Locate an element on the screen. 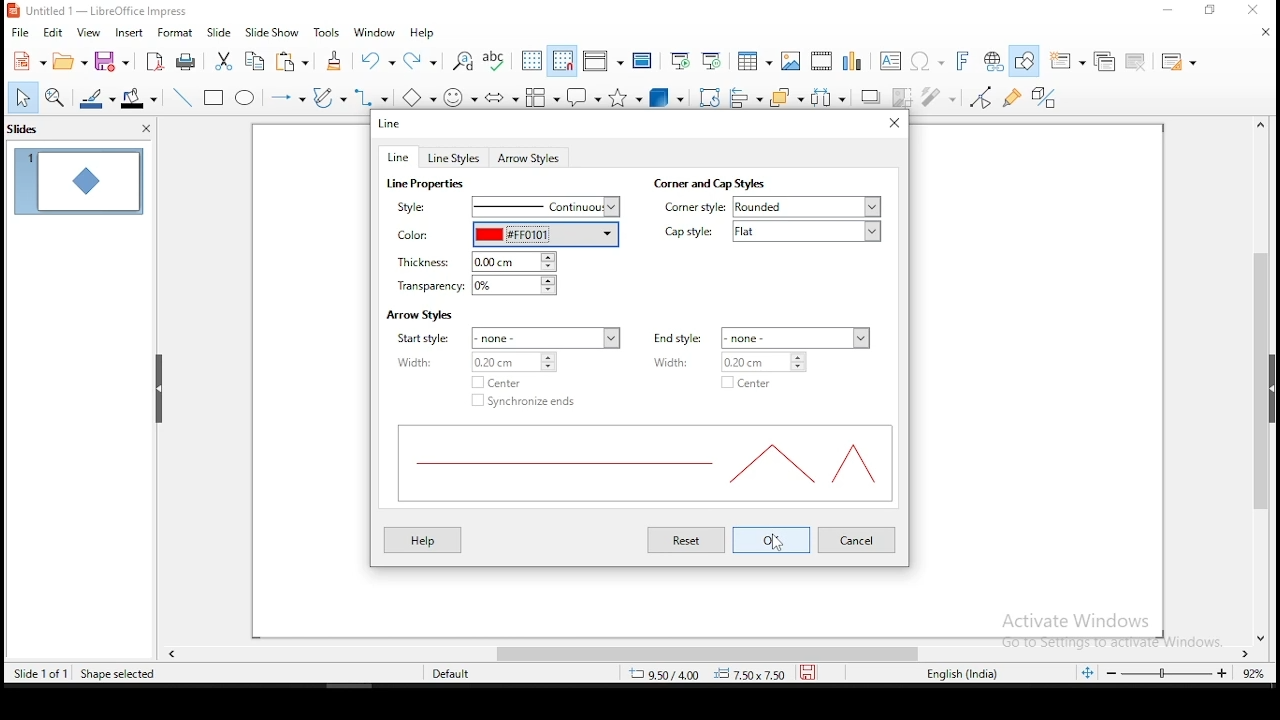  3D objects is located at coordinates (667, 96).